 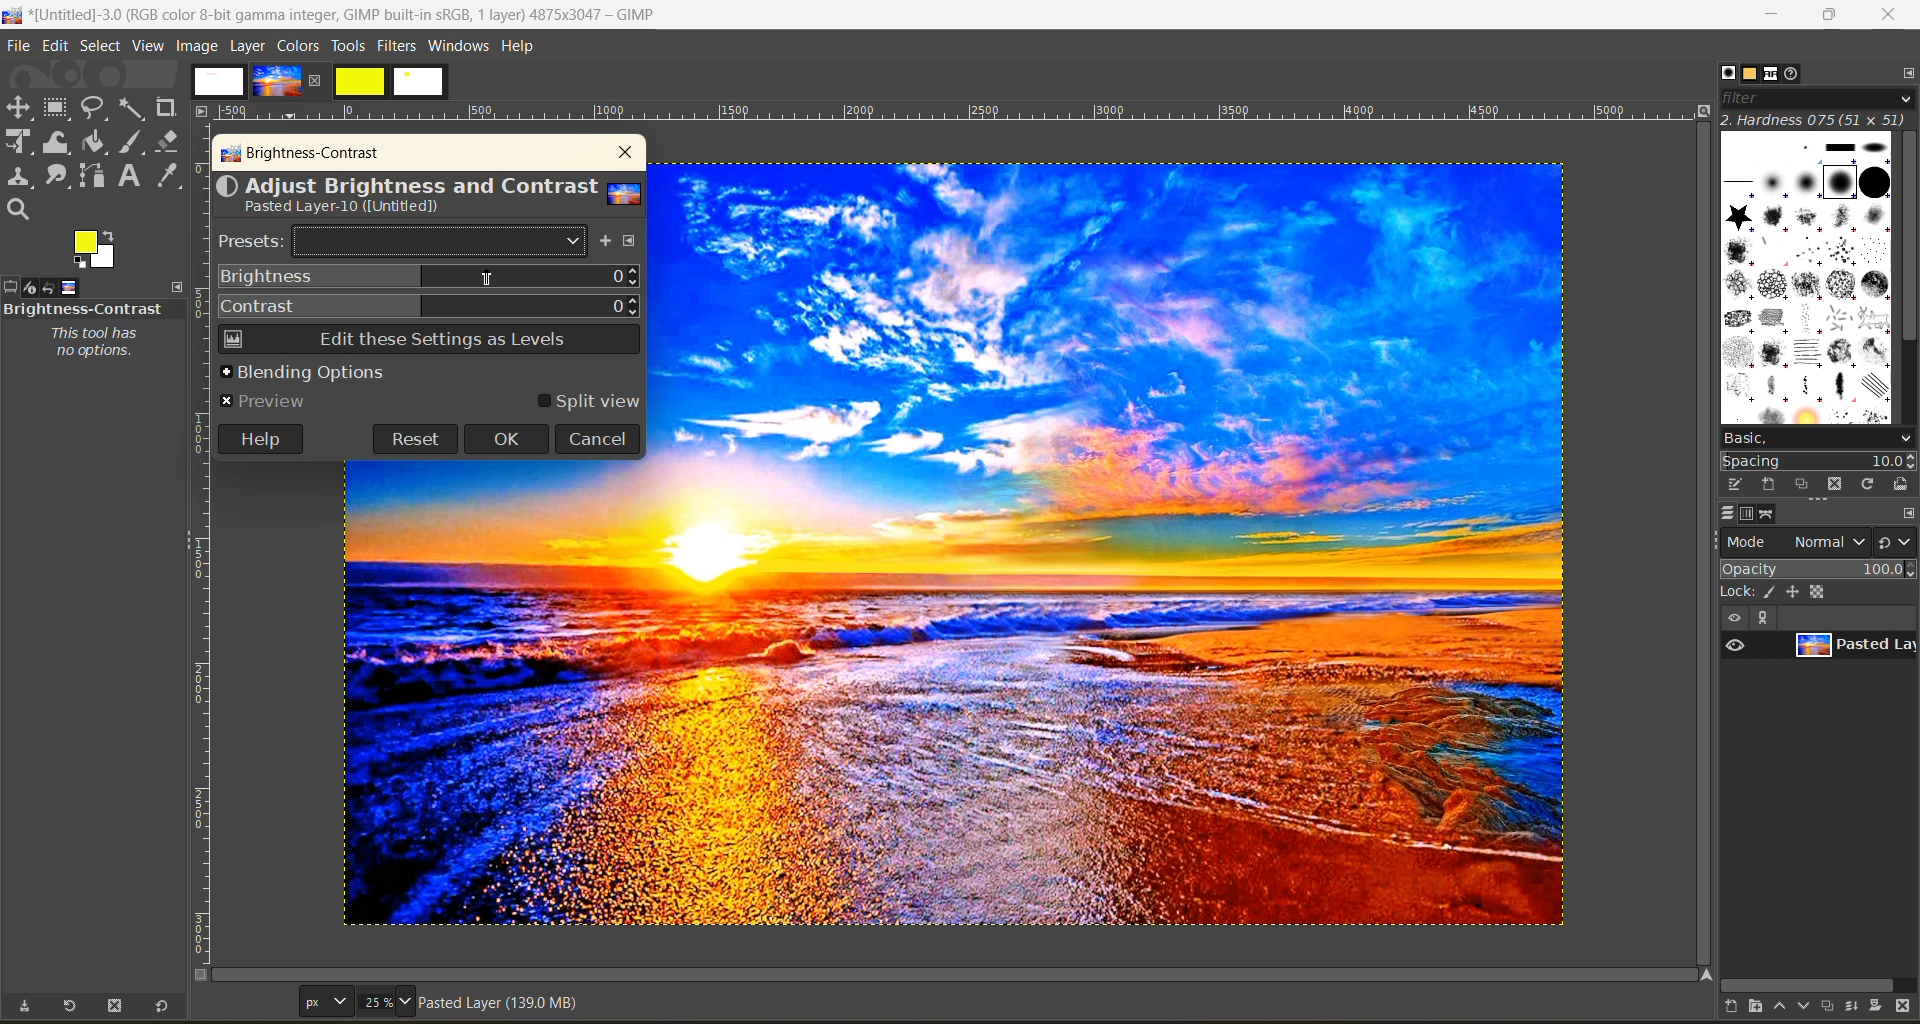 What do you see at coordinates (399, 45) in the screenshot?
I see `filters` at bounding box center [399, 45].